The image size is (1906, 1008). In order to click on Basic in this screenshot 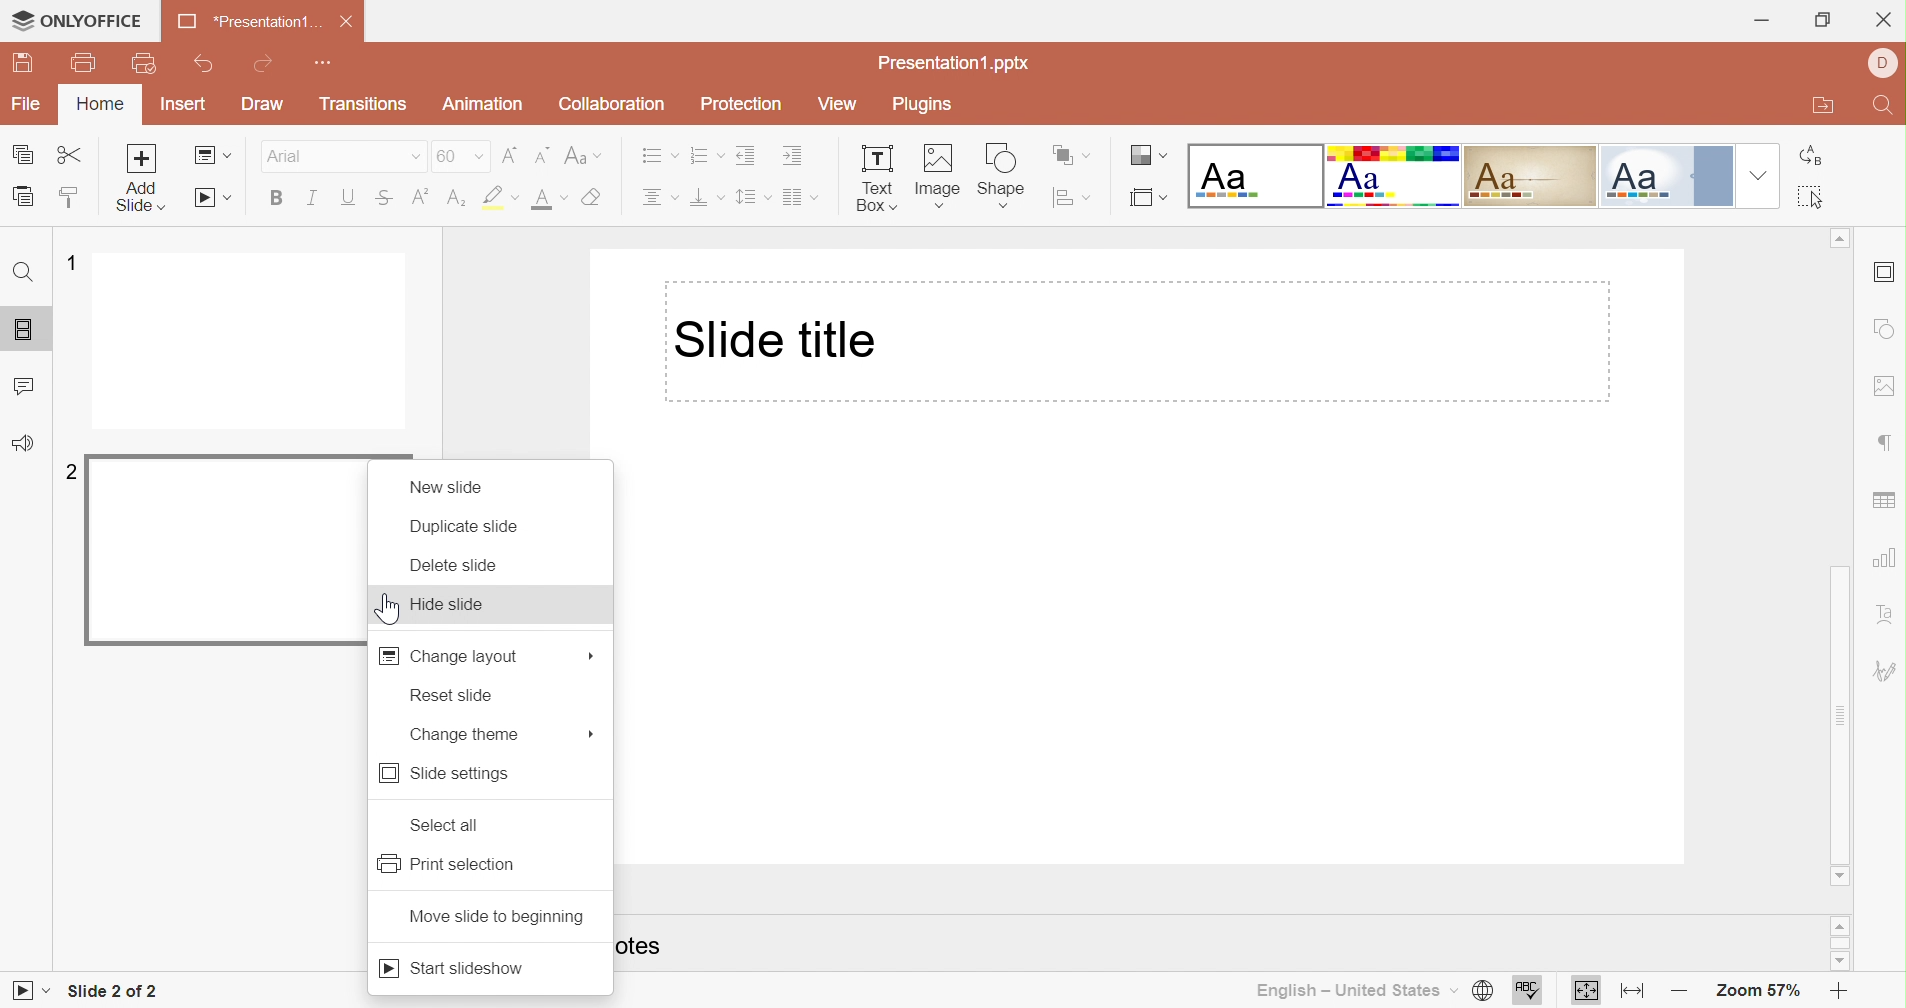, I will do `click(1393, 176)`.